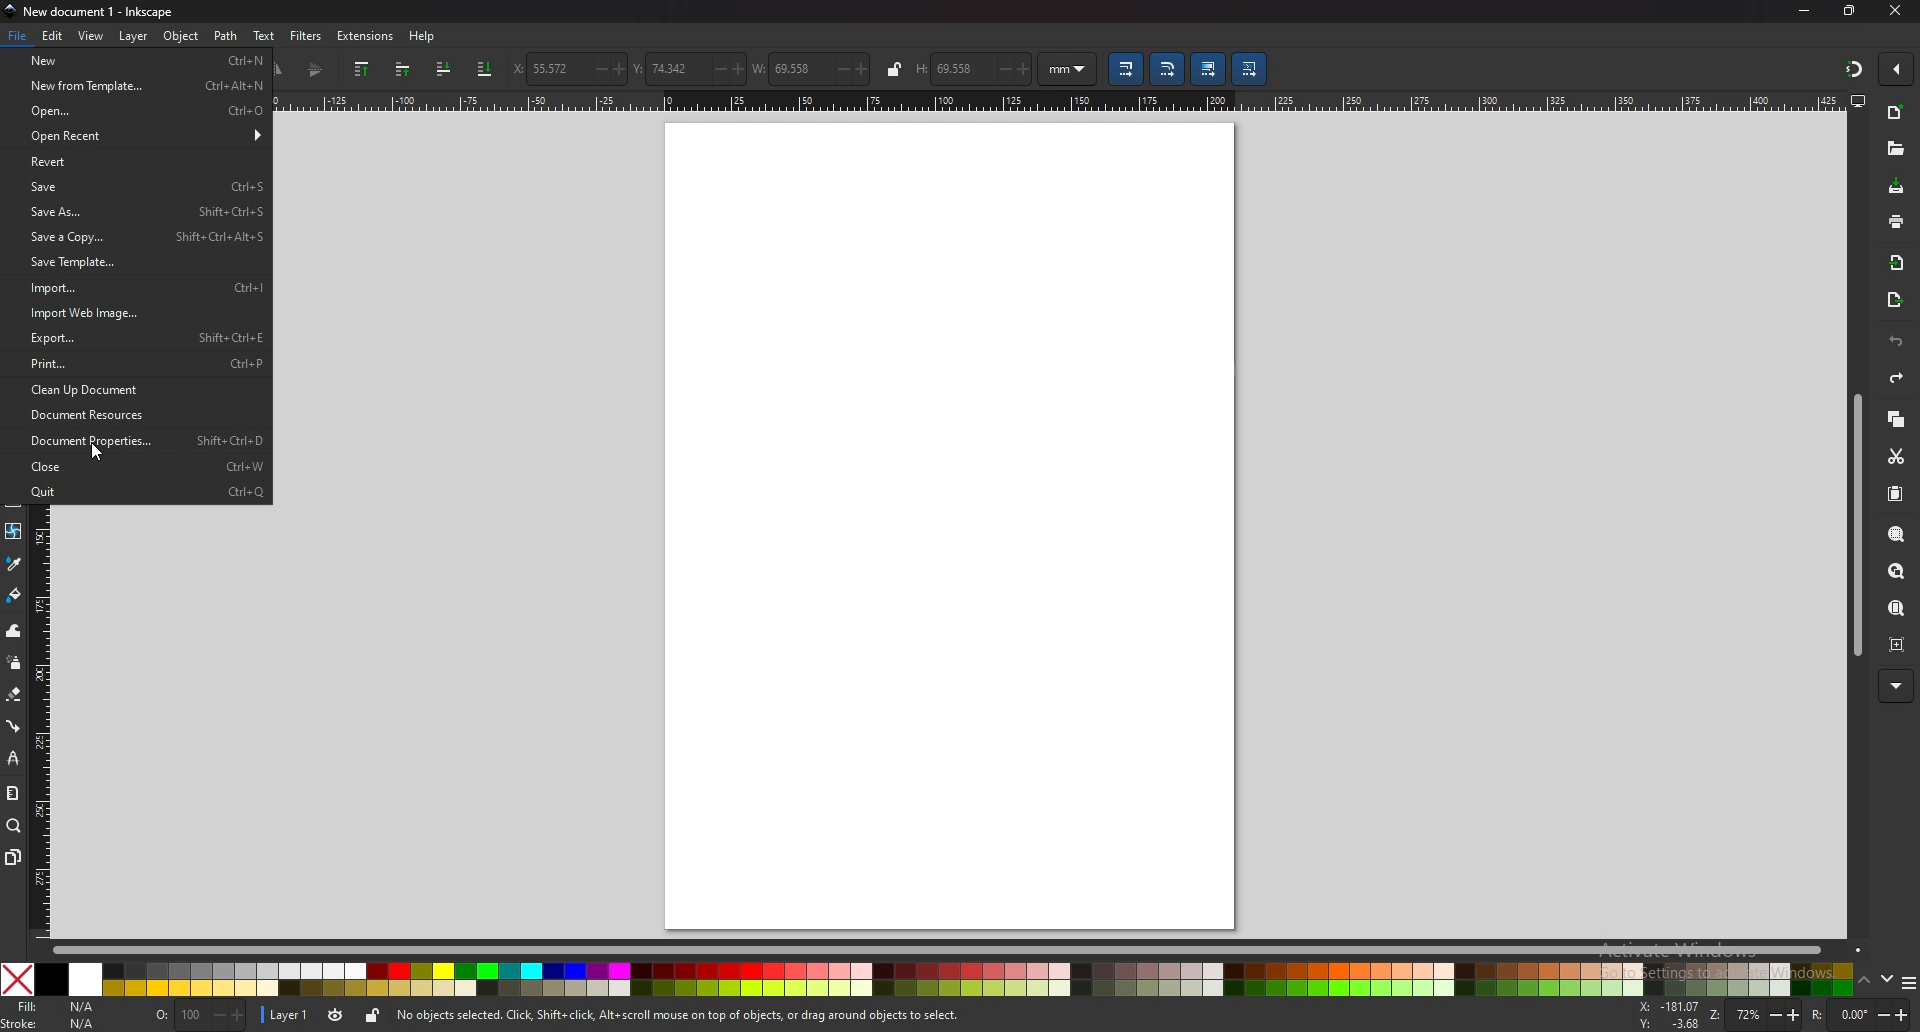 The height and width of the screenshot is (1032, 1920). Describe the element at coordinates (143, 110) in the screenshot. I see `open` at that location.